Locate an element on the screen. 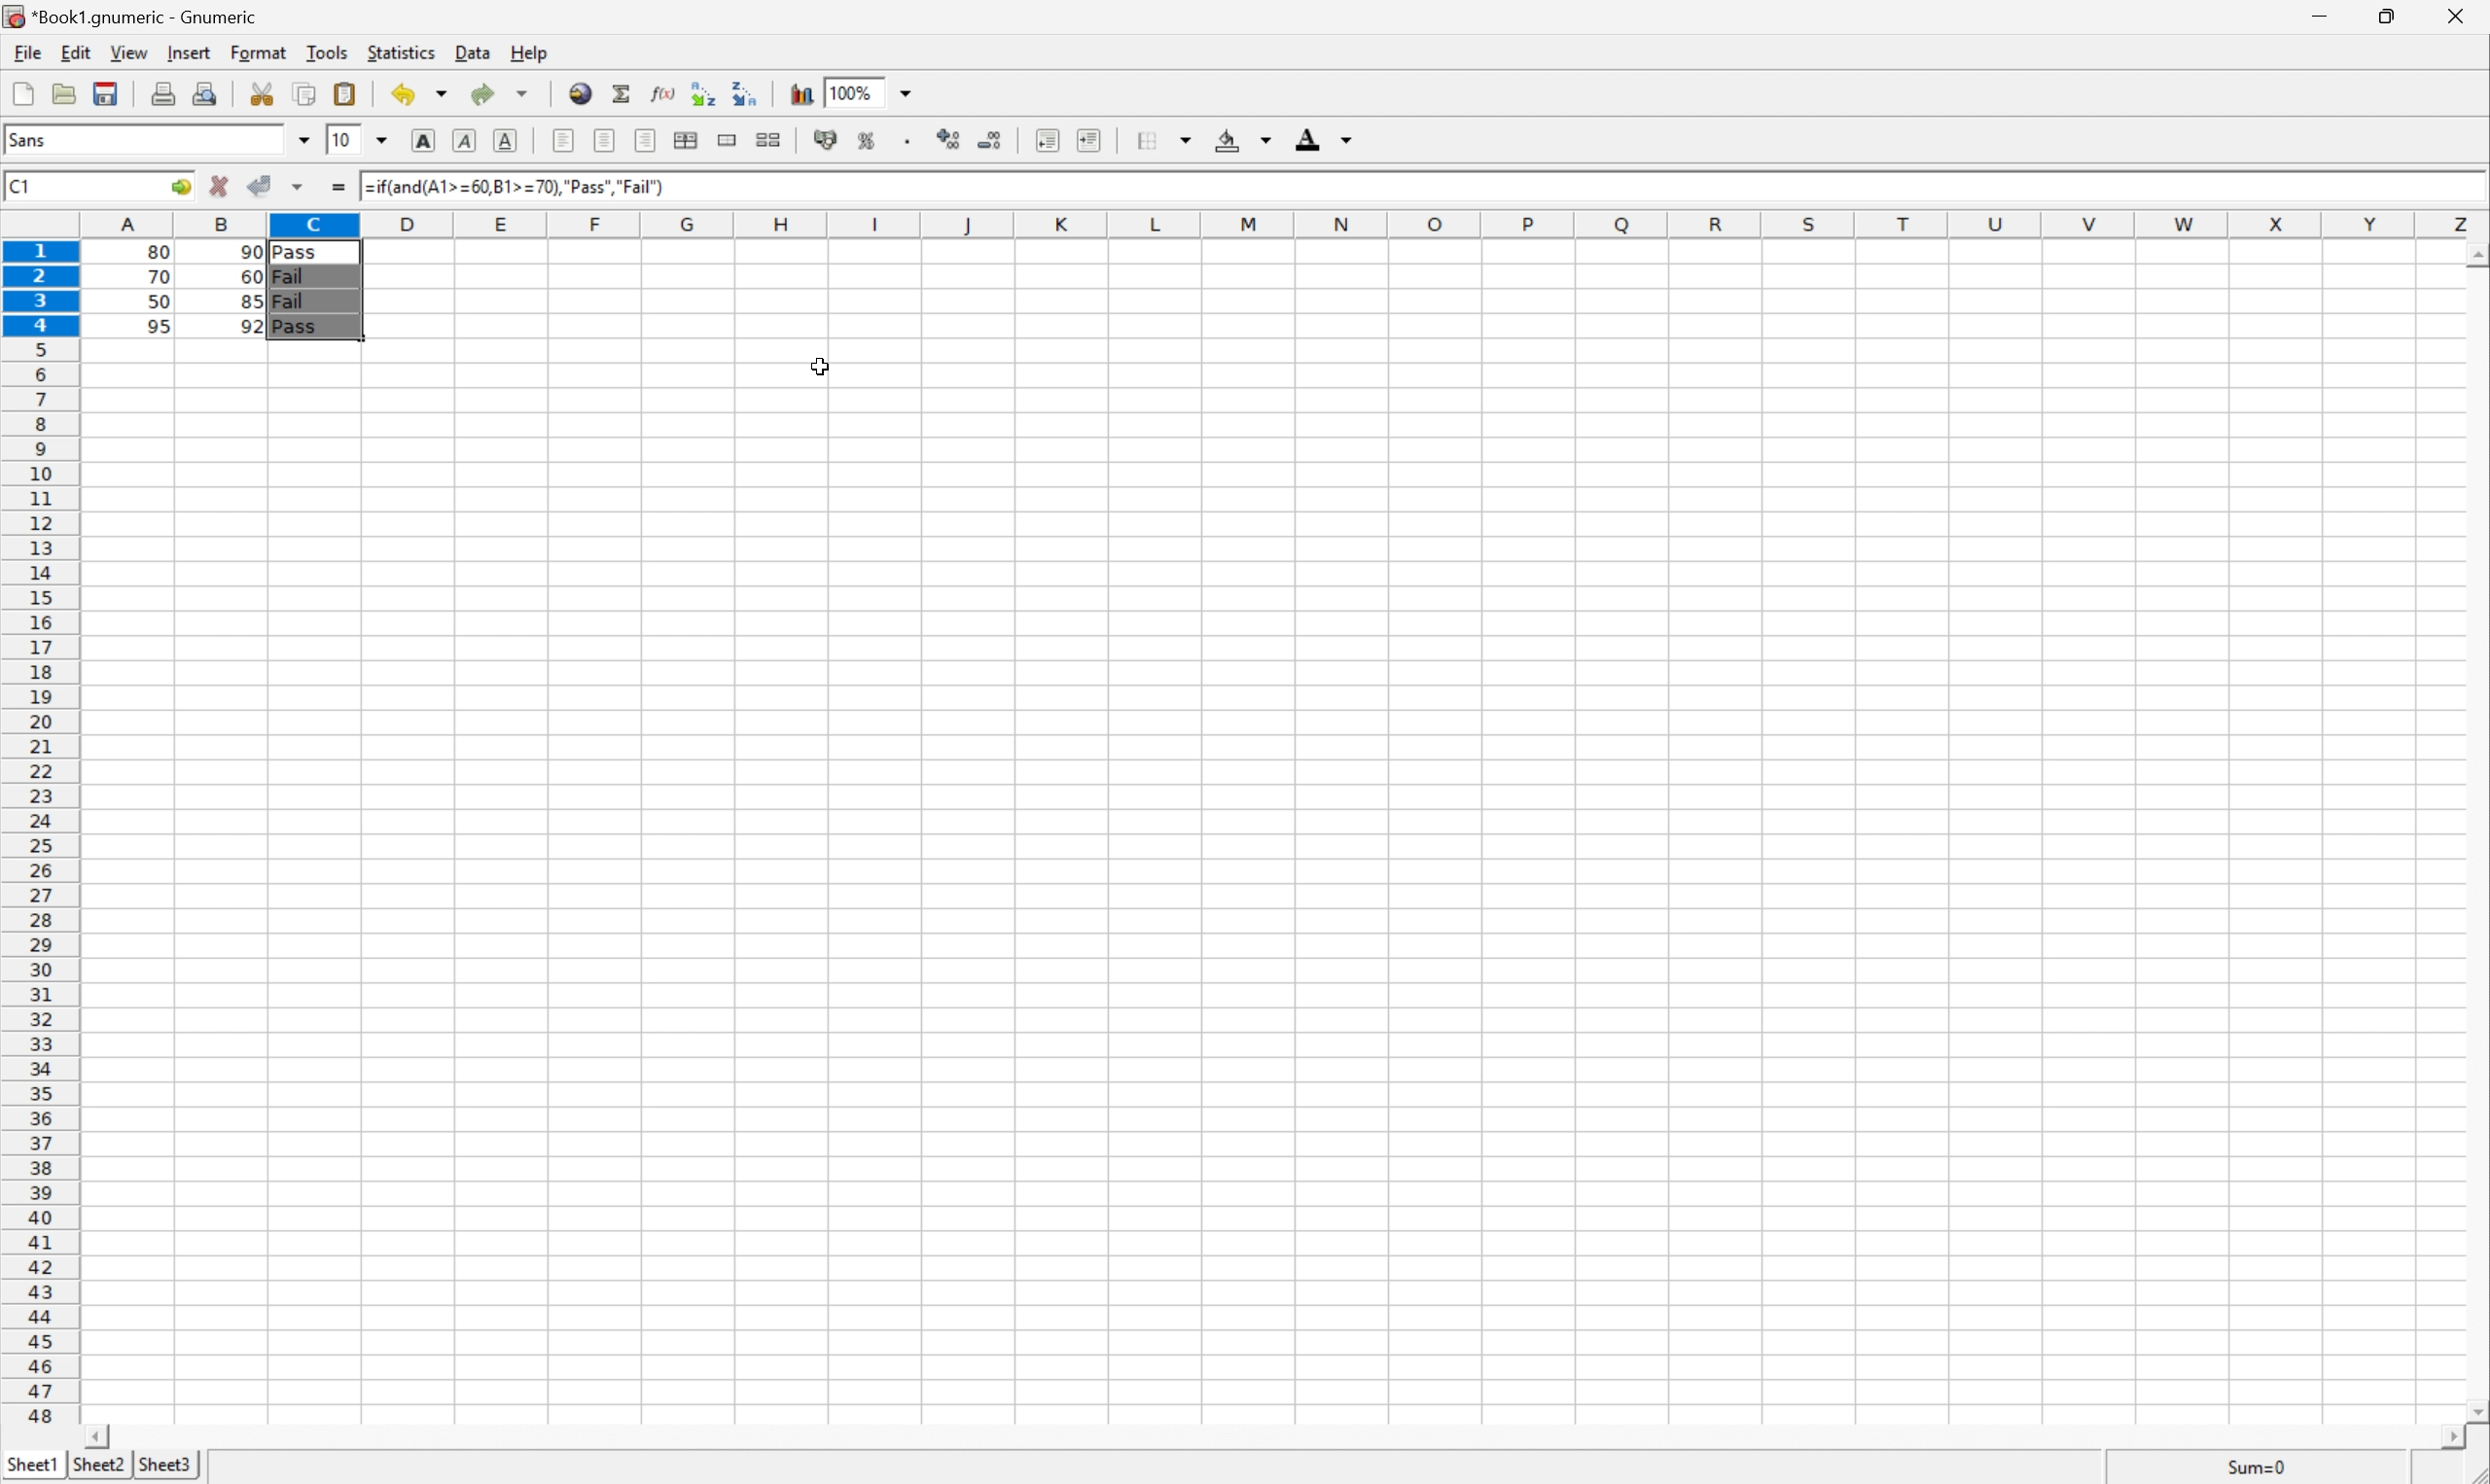  Cut the selection is located at coordinates (263, 92).